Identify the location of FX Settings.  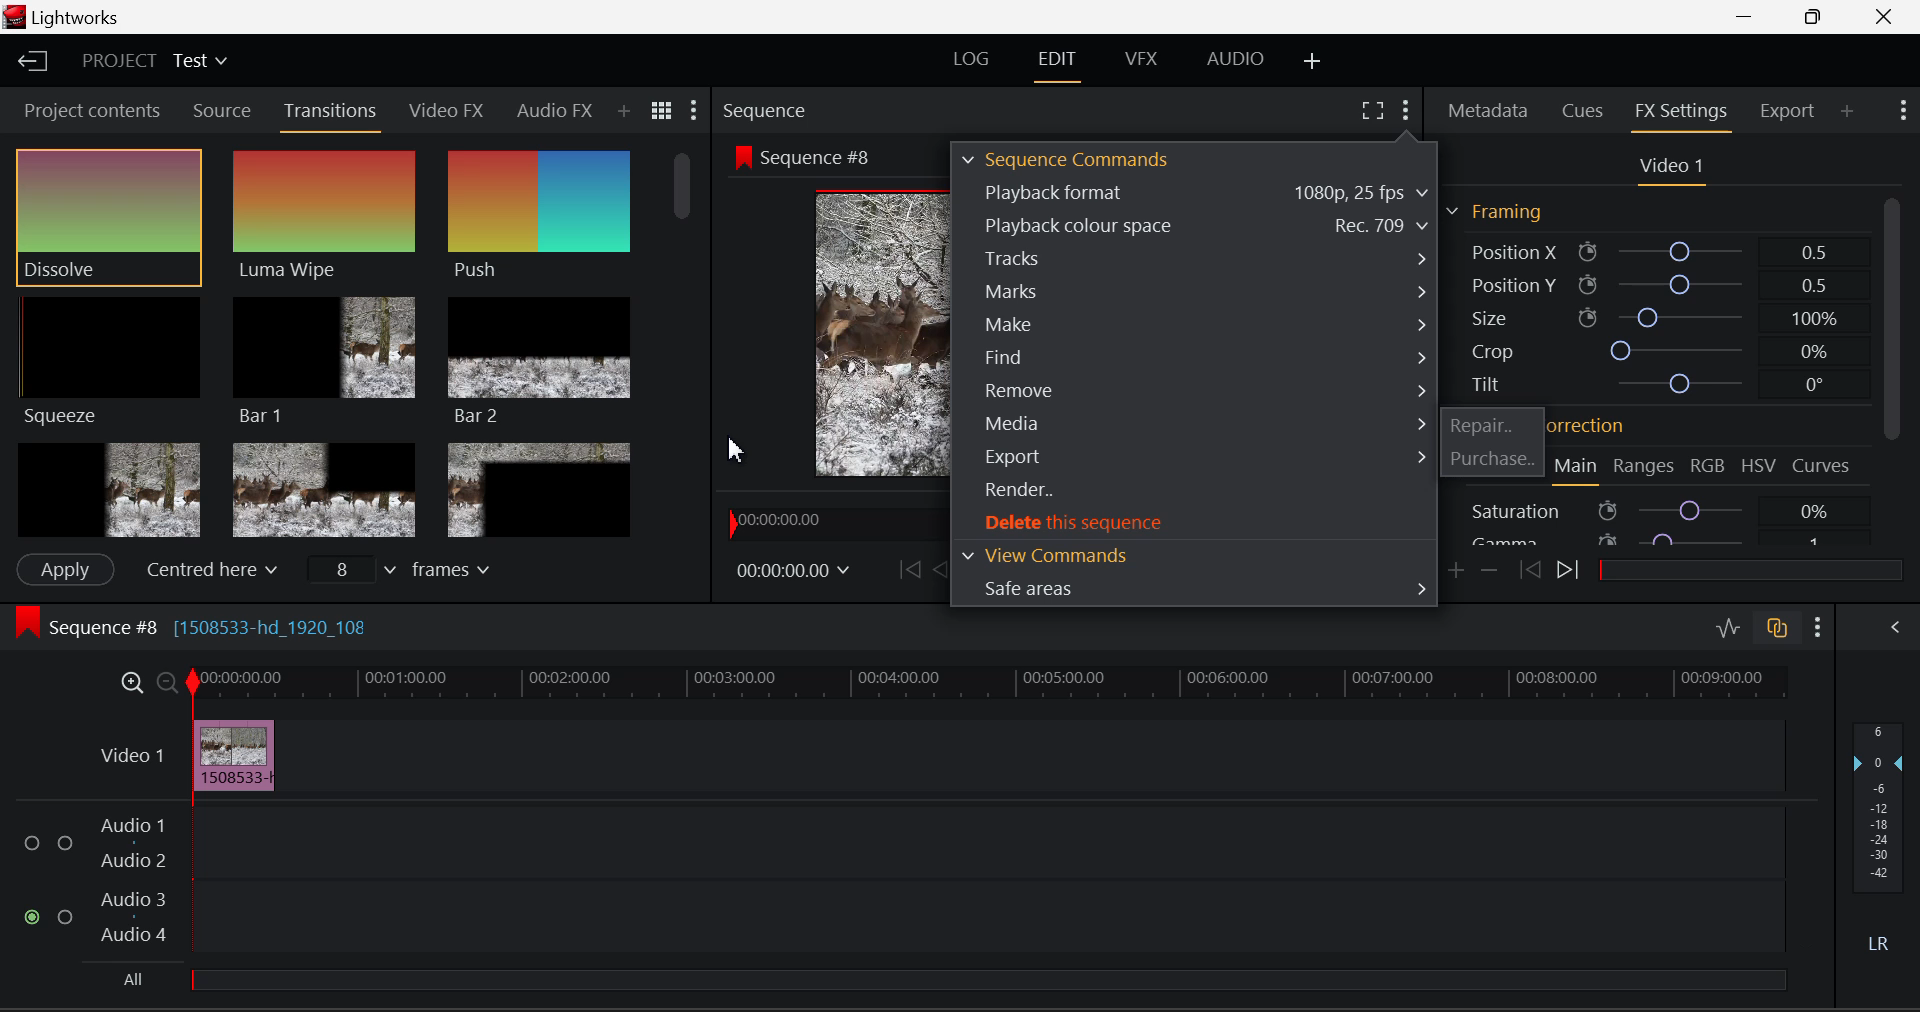
(1680, 112).